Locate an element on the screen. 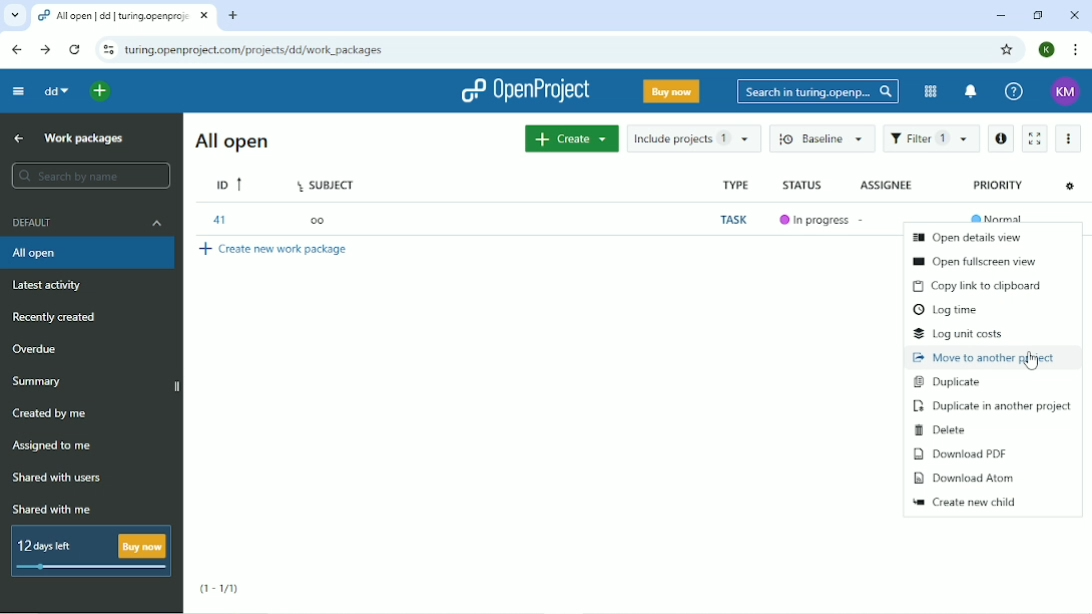 This screenshot has height=614, width=1092. Log unit costs is located at coordinates (957, 333).